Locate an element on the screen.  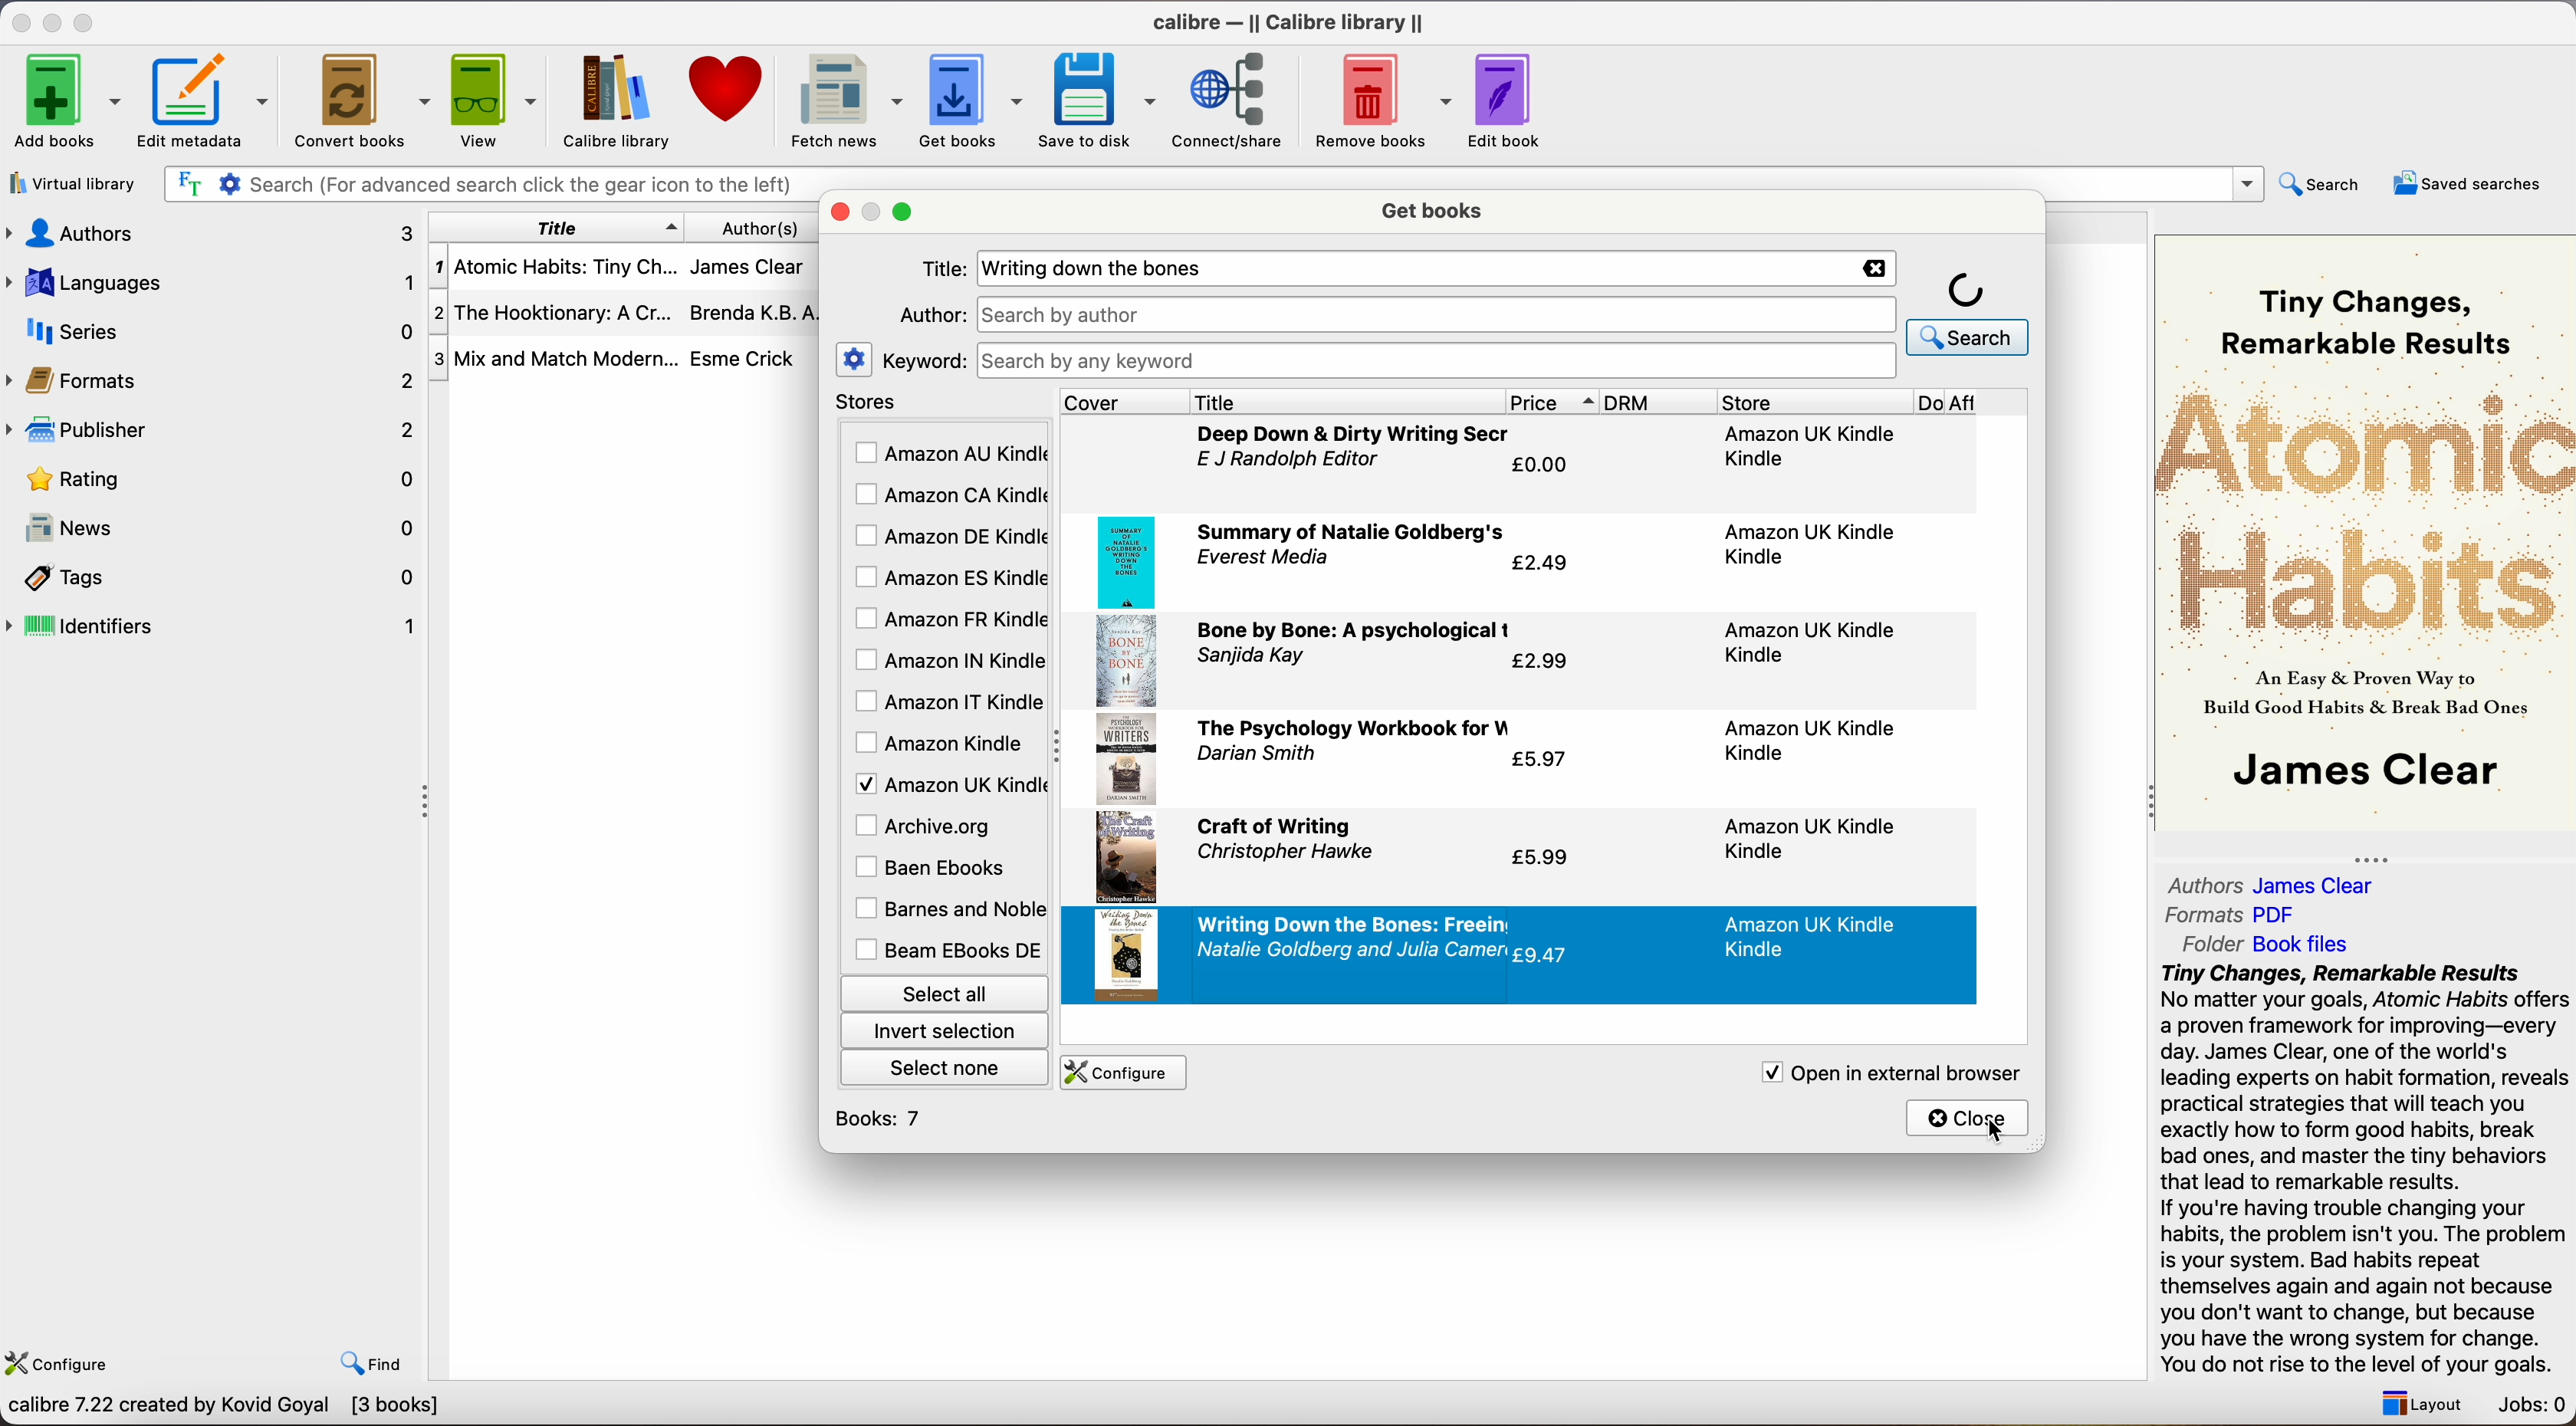
keyword is located at coordinates (924, 360).